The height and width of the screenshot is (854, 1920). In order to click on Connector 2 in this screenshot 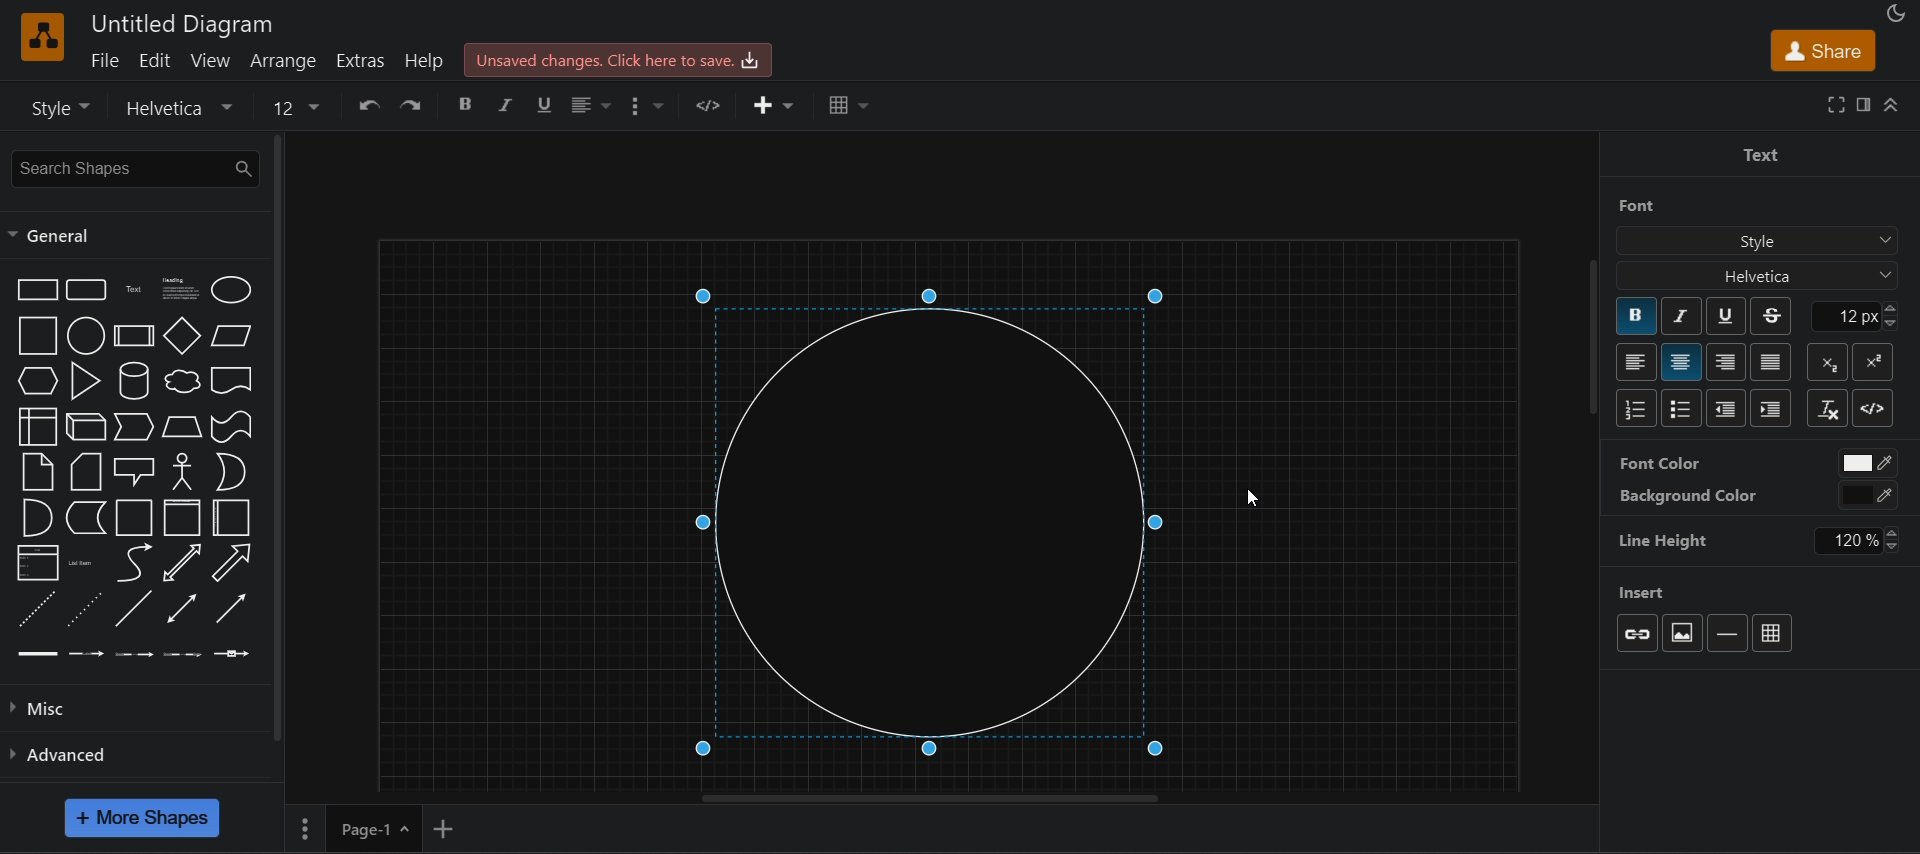, I will do `click(87, 654)`.